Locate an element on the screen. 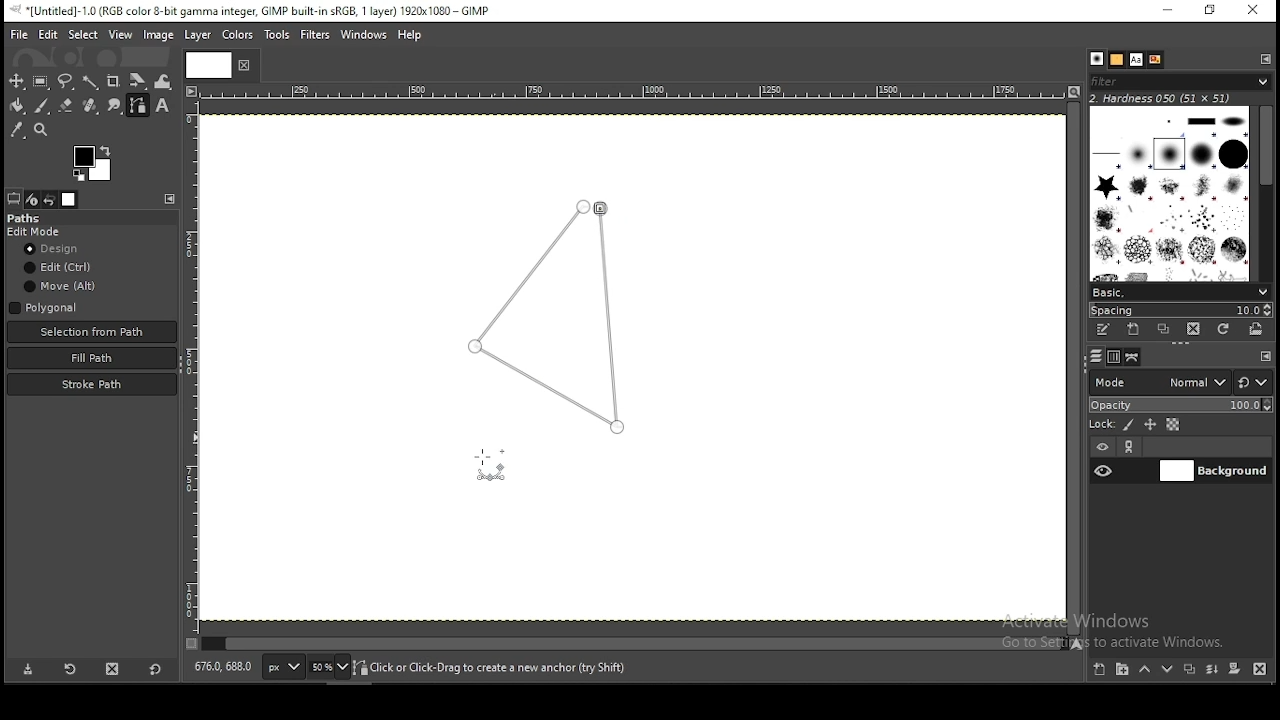  scroll bar is located at coordinates (632, 645).